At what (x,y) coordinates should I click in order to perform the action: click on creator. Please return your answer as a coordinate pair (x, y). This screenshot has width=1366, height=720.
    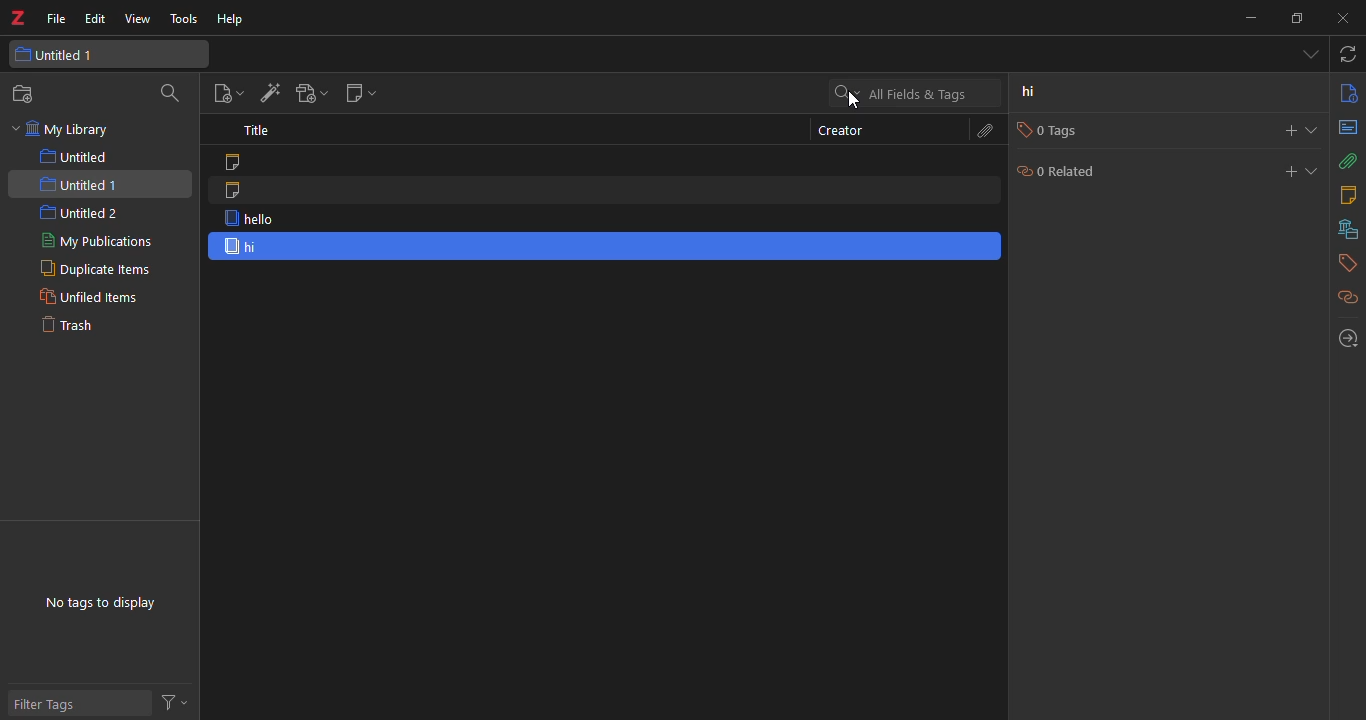
    Looking at the image, I should click on (840, 130).